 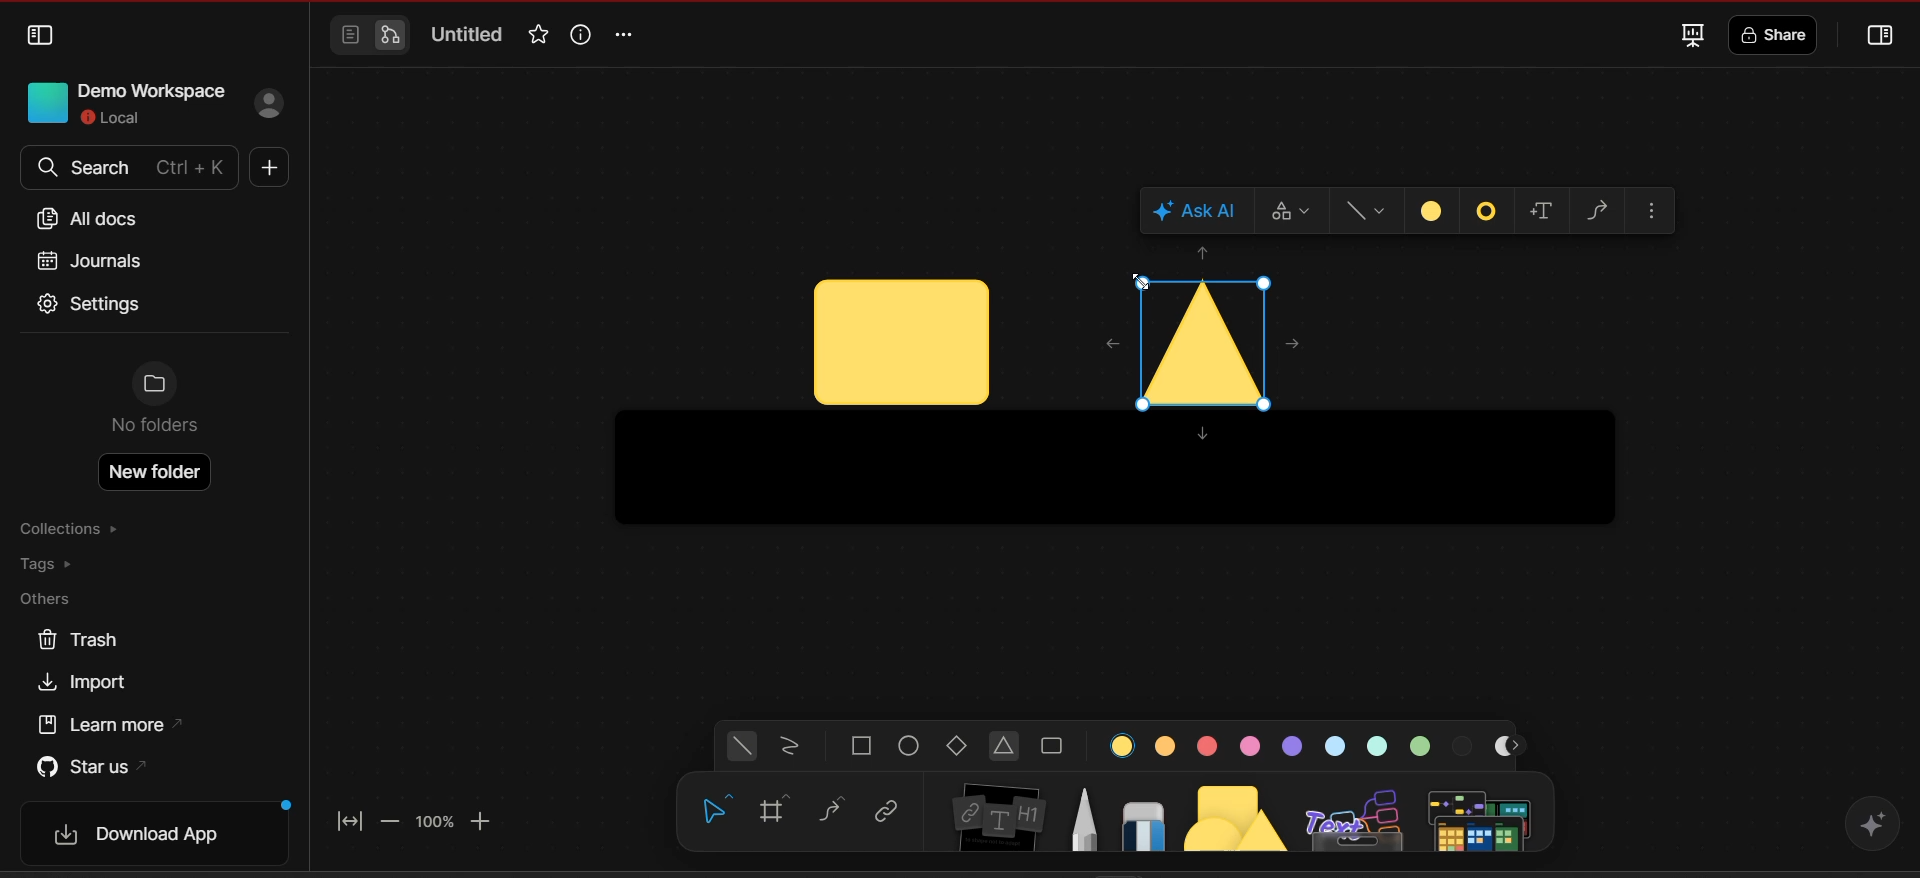 What do you see at coordinates (1295, 344) in the screenshot?
I see `move right` at bounding box center [1295, 344].